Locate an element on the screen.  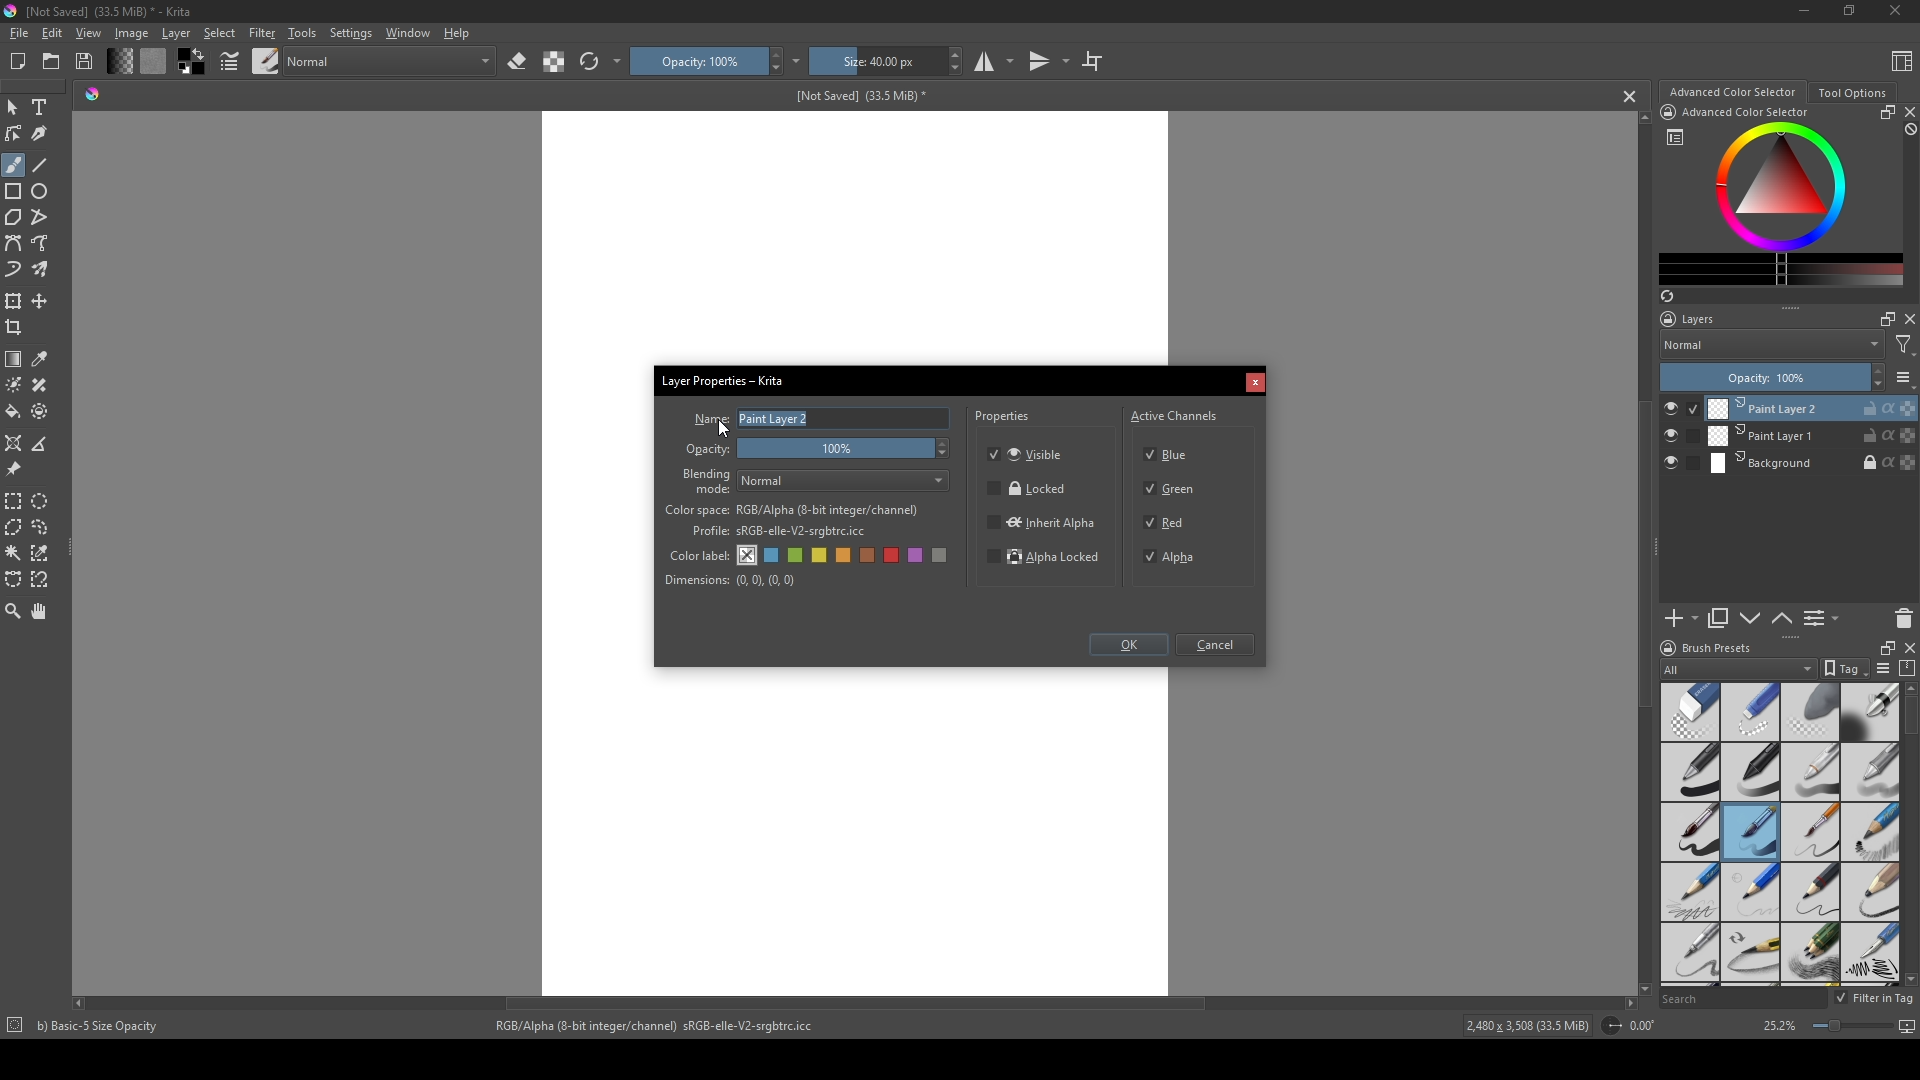
Inherit alpha is located at coordinates (1040, 521).